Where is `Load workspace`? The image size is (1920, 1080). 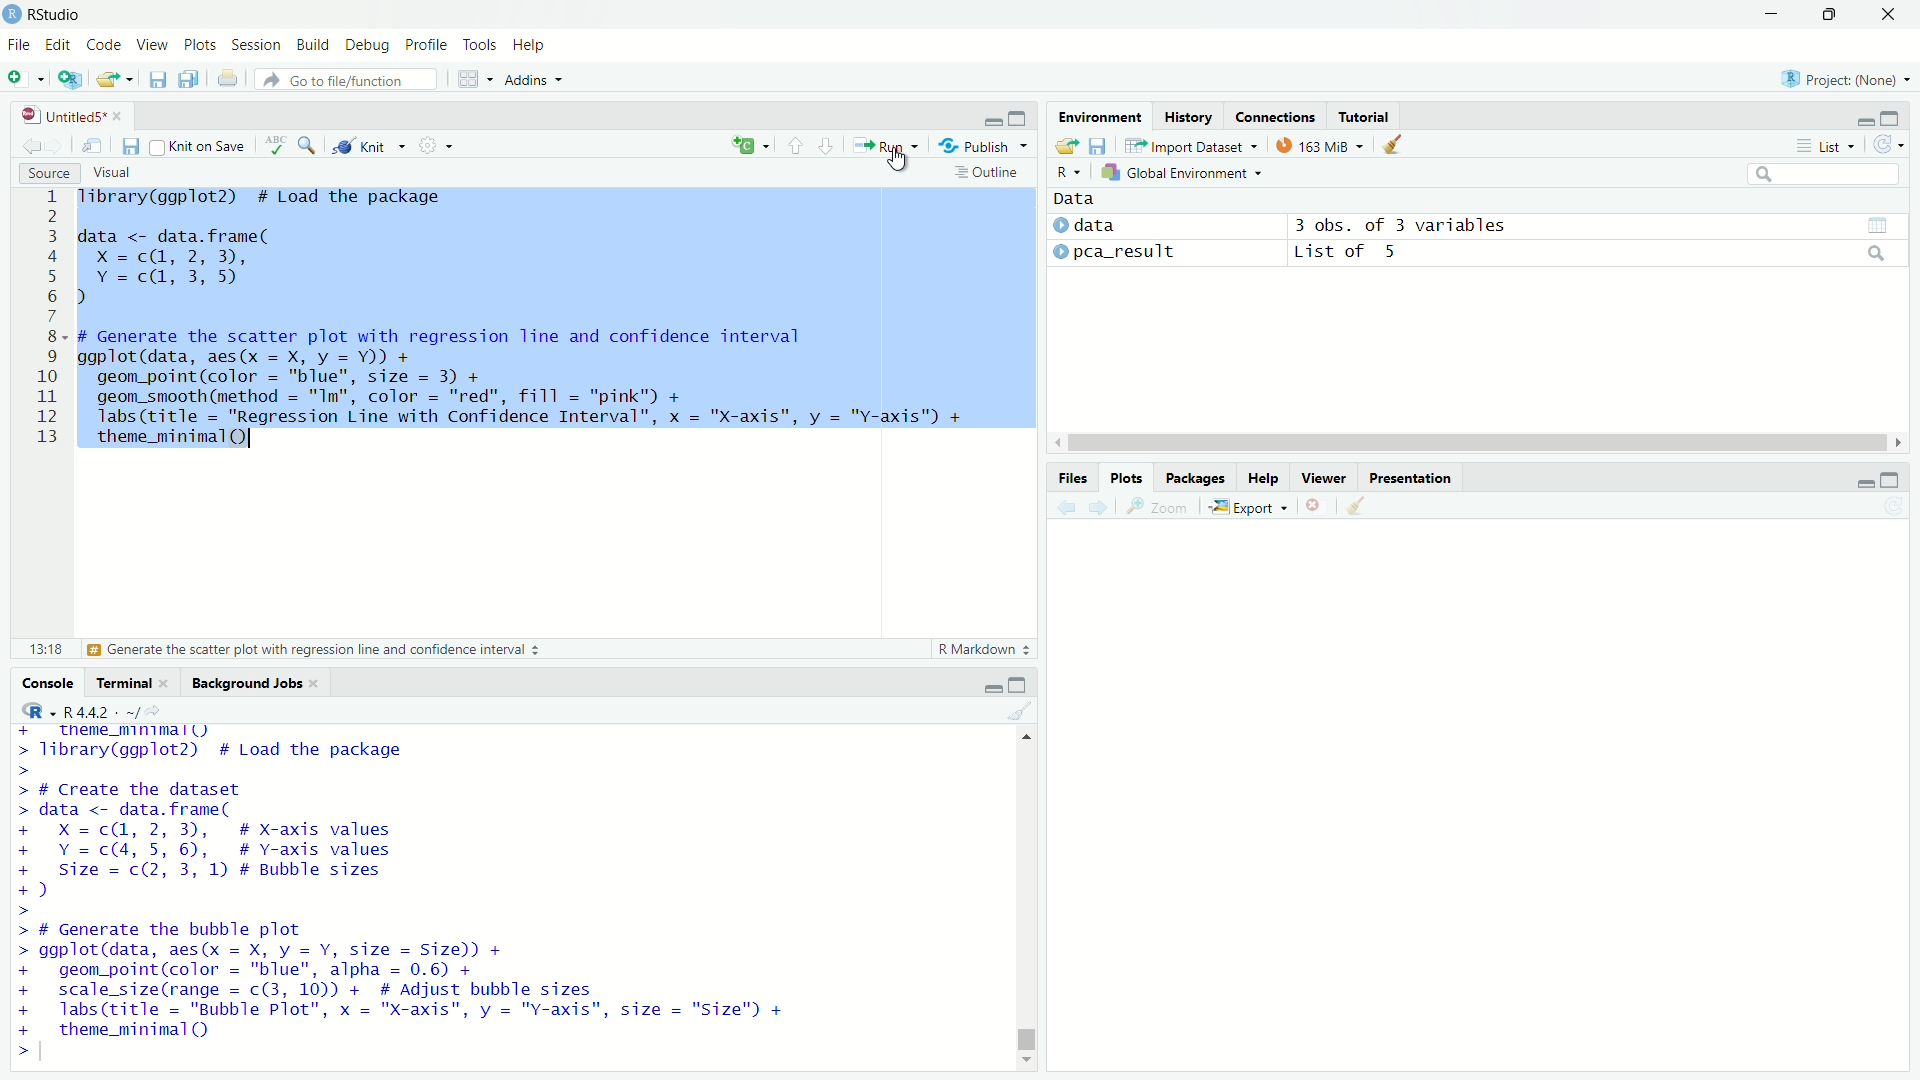 Load workspace is located at coordinates (1065, 144).